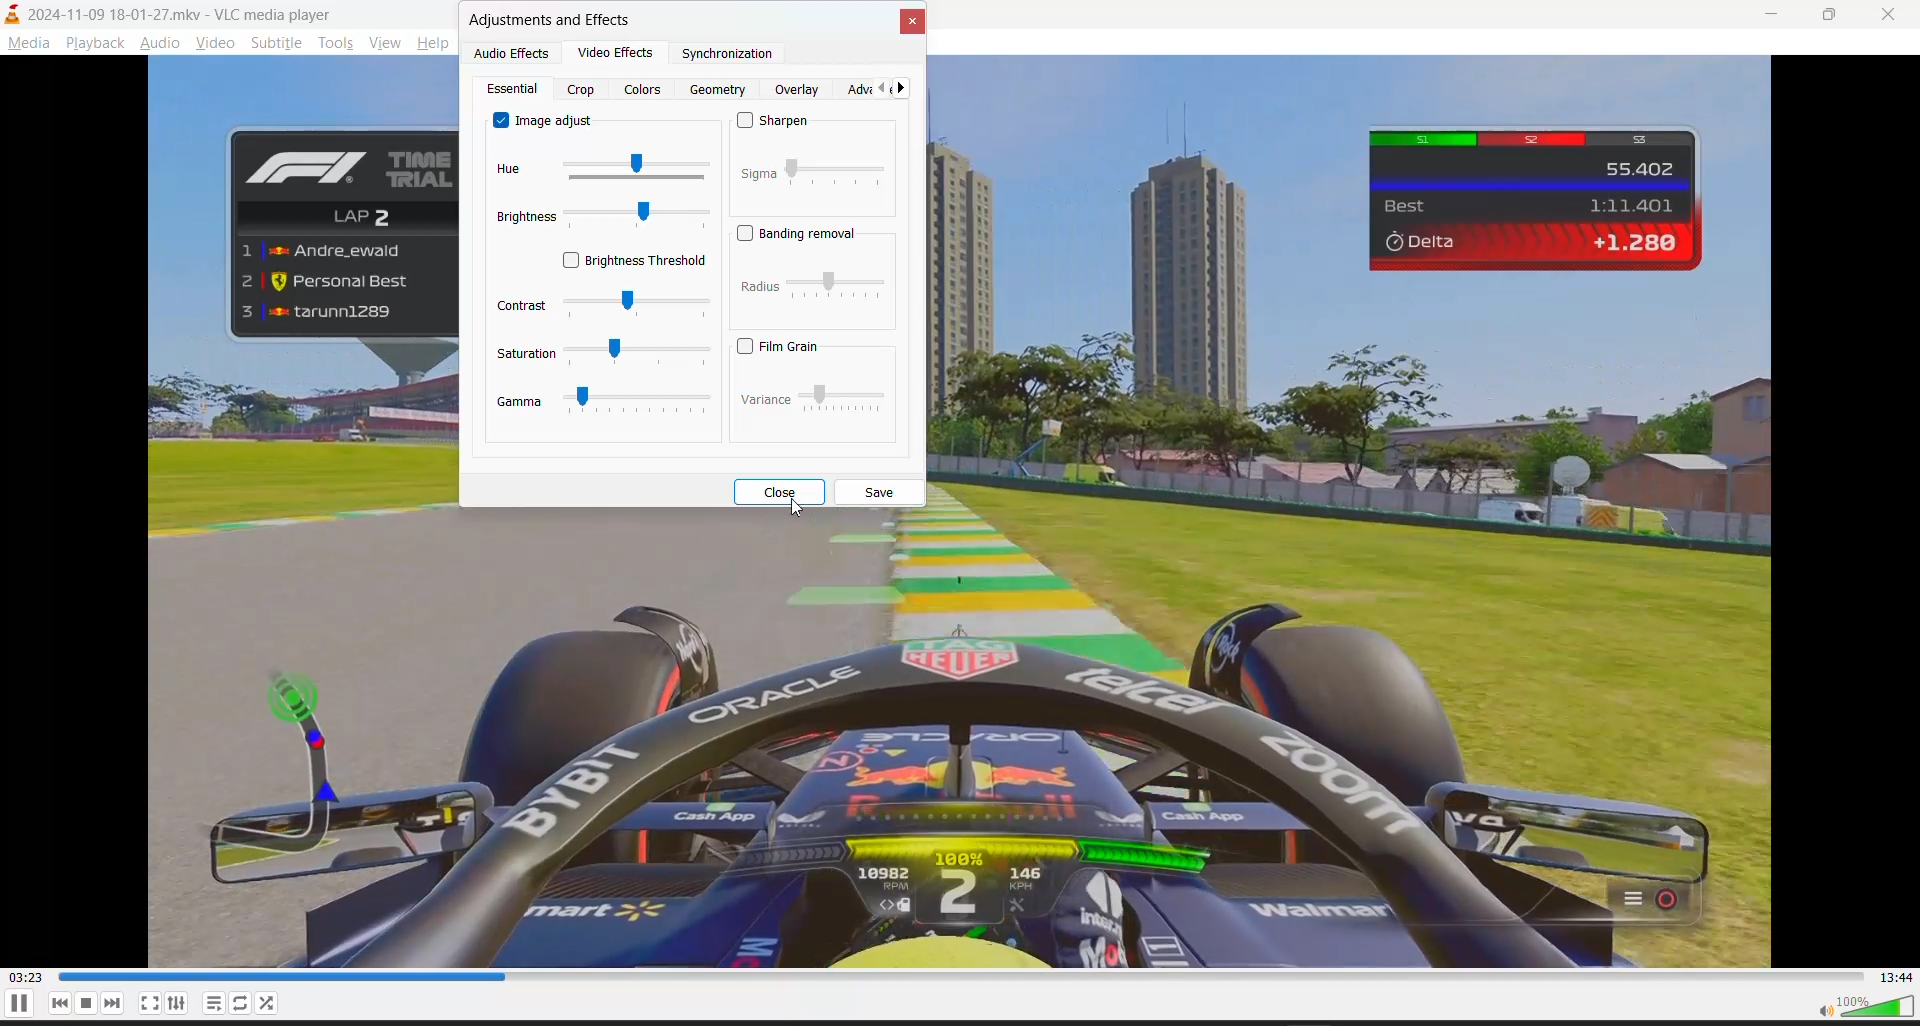  I want to click on help, so click(437, 40).